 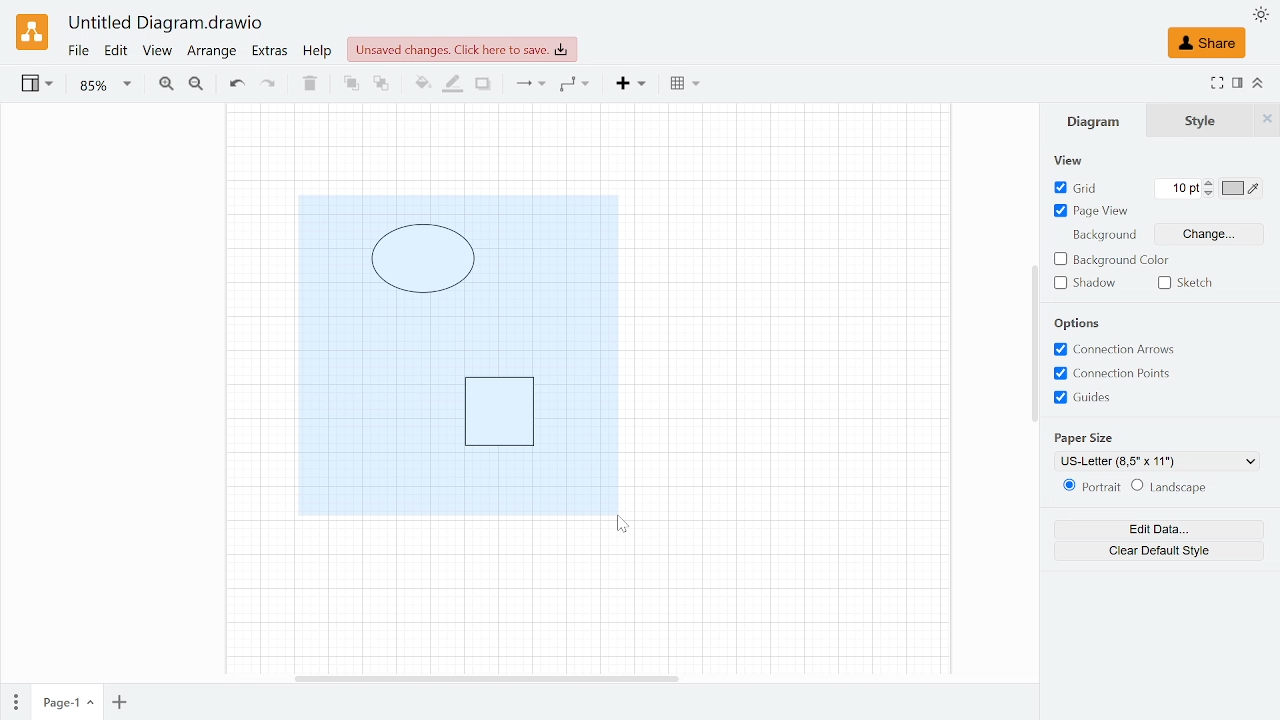 What do you see at coordinates (1085, 283) in the screenshot?
I see `Shadow` at bounding box center [1085, 283].